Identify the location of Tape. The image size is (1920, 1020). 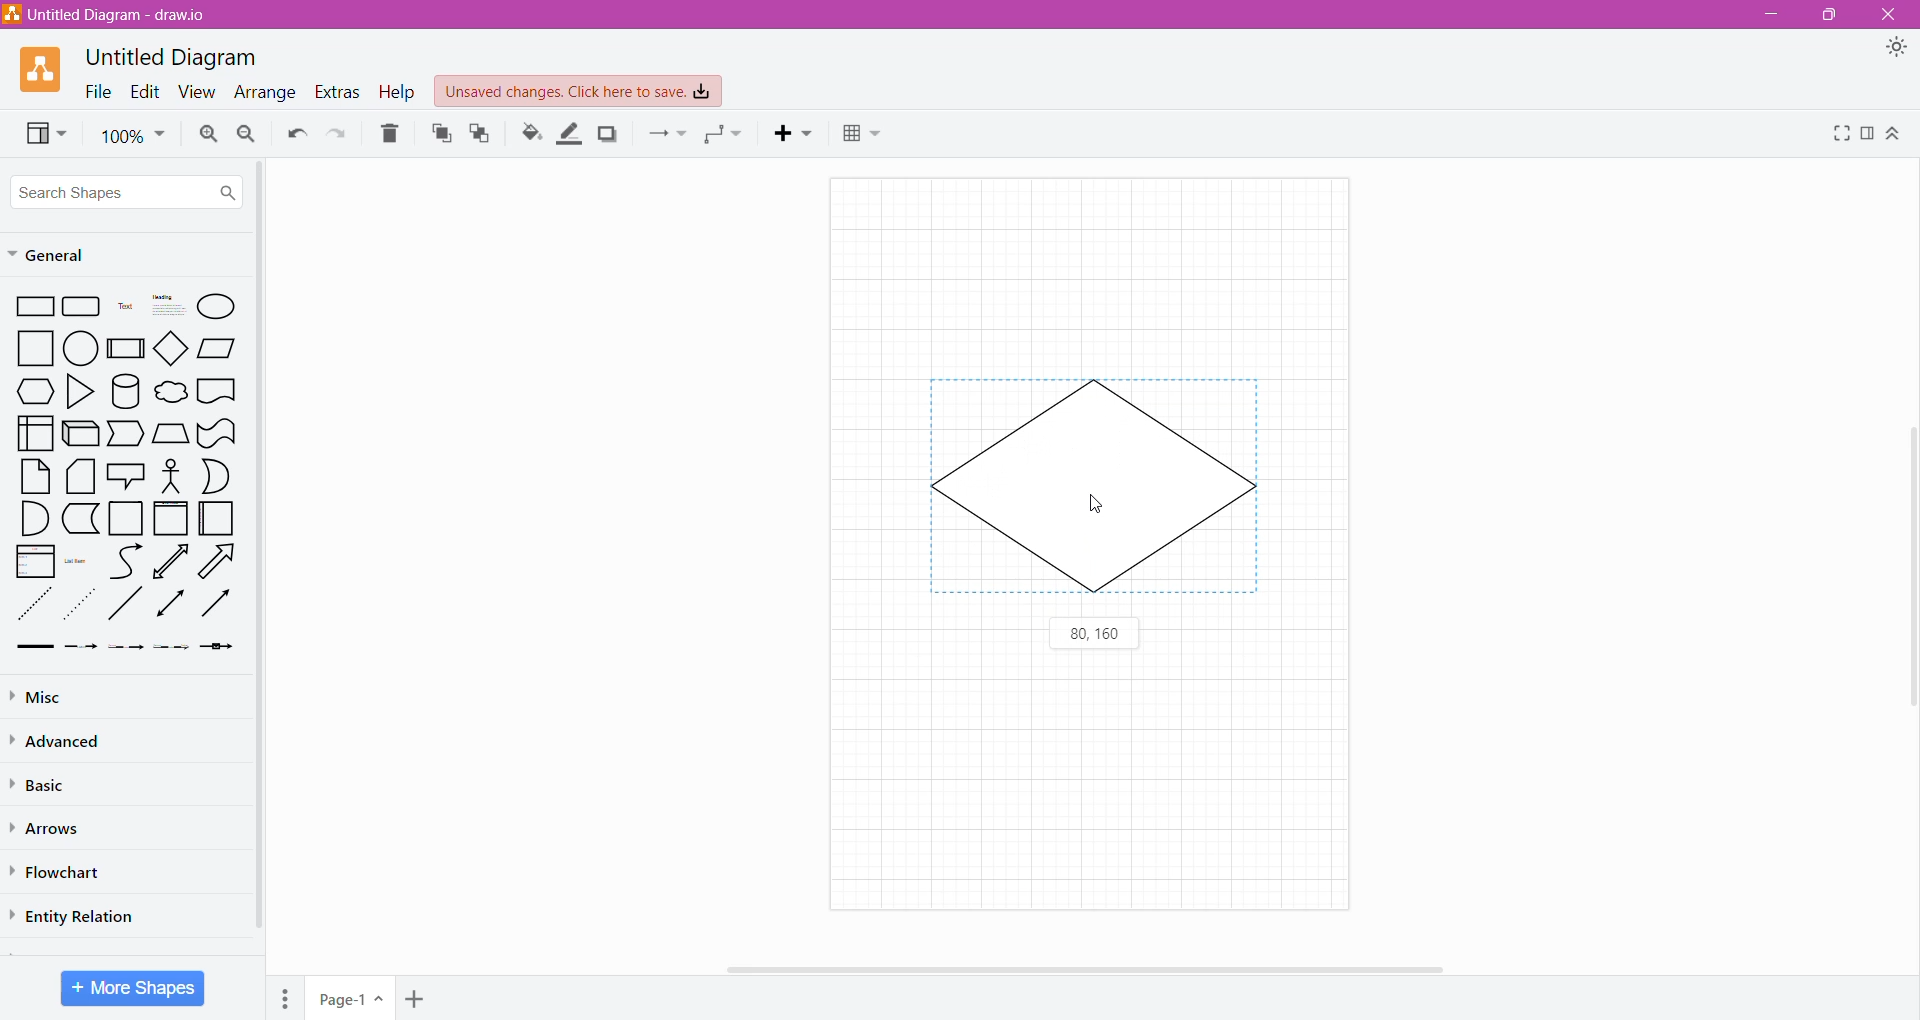
(217, 434).